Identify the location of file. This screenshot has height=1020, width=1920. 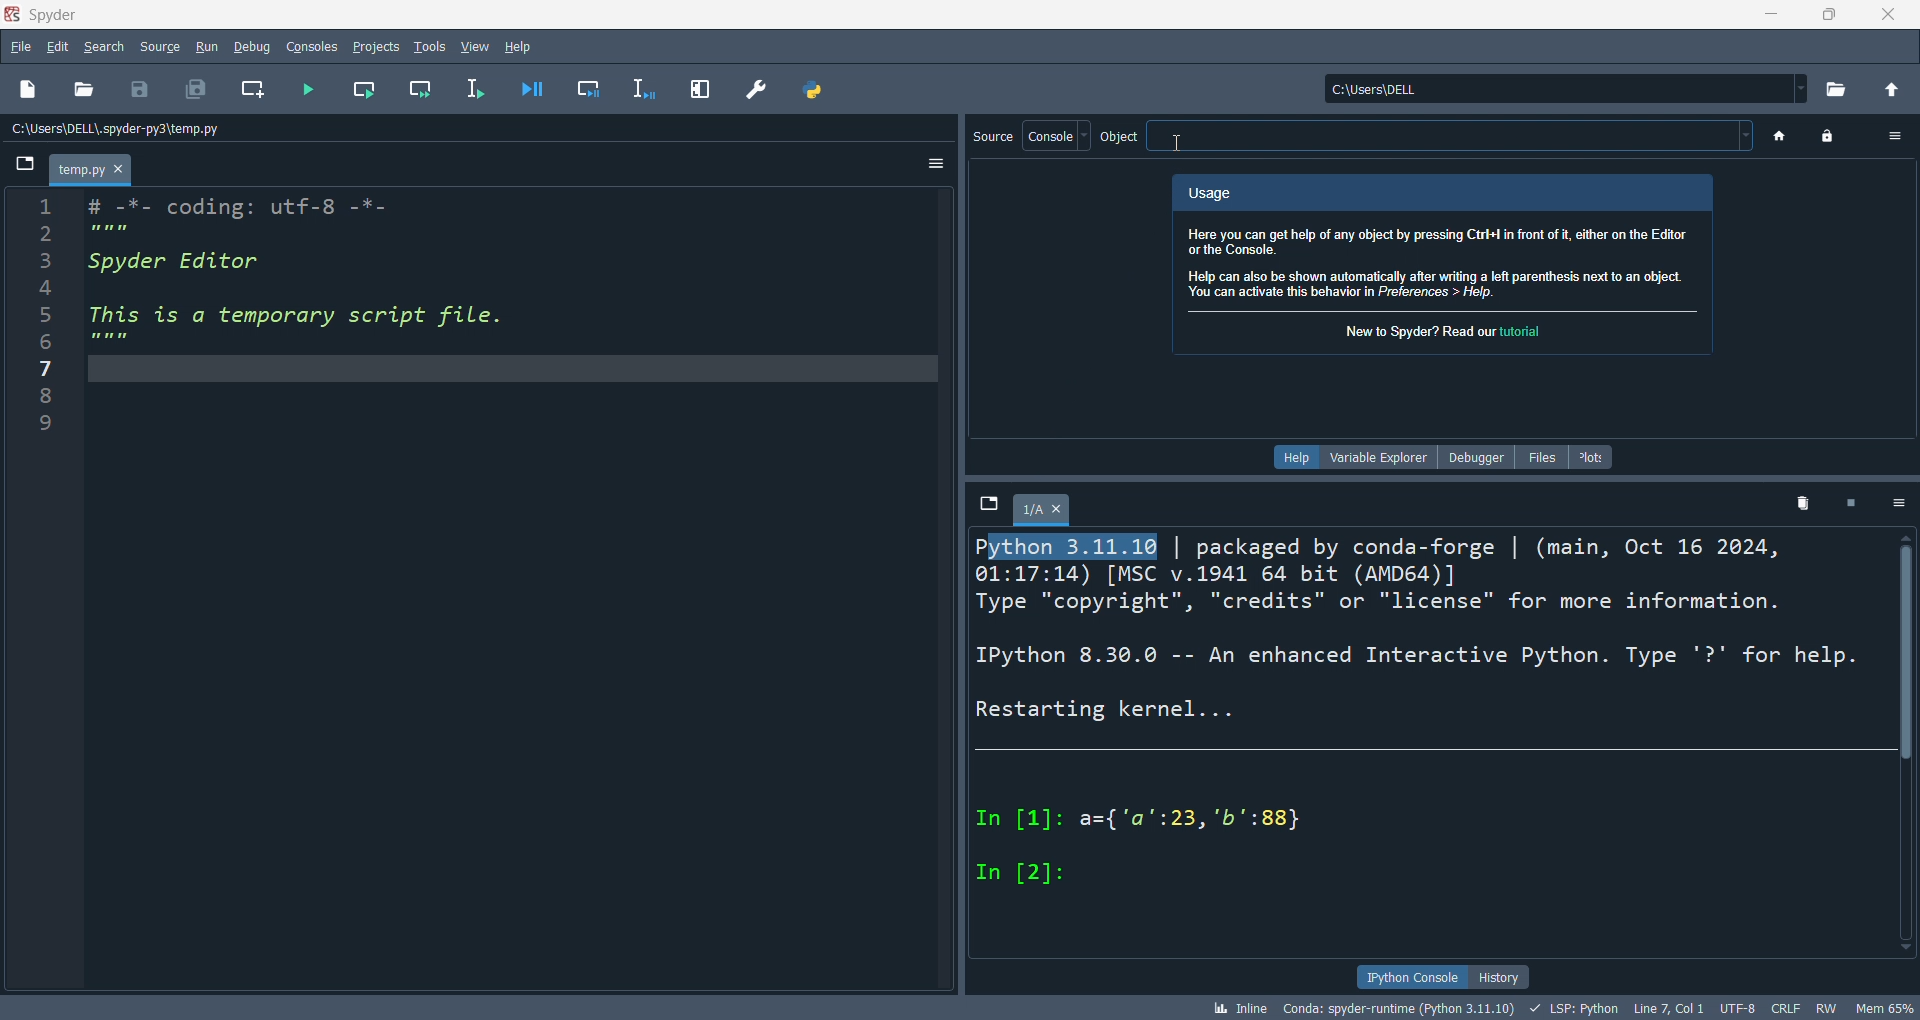
(18, 46).